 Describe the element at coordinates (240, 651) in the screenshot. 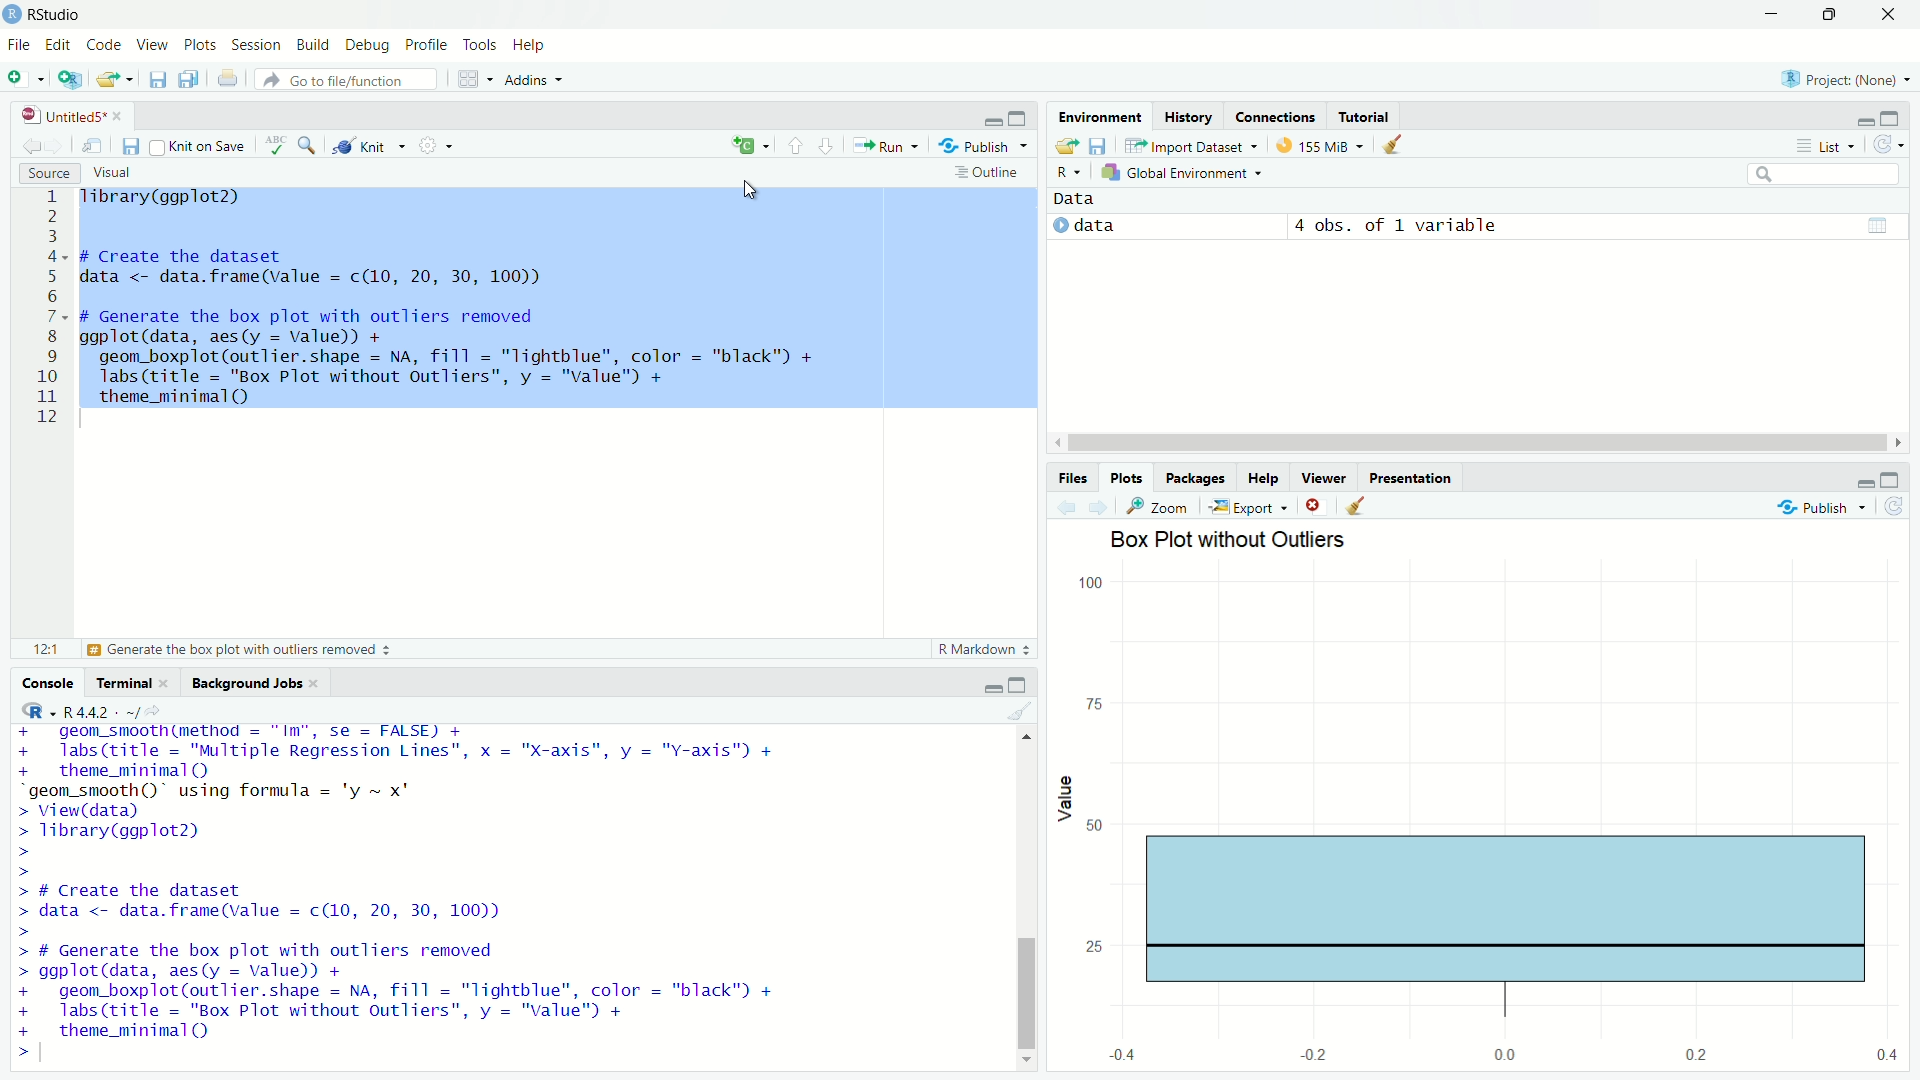

I see `| Generate the box plot with outliers removed +` at that location.